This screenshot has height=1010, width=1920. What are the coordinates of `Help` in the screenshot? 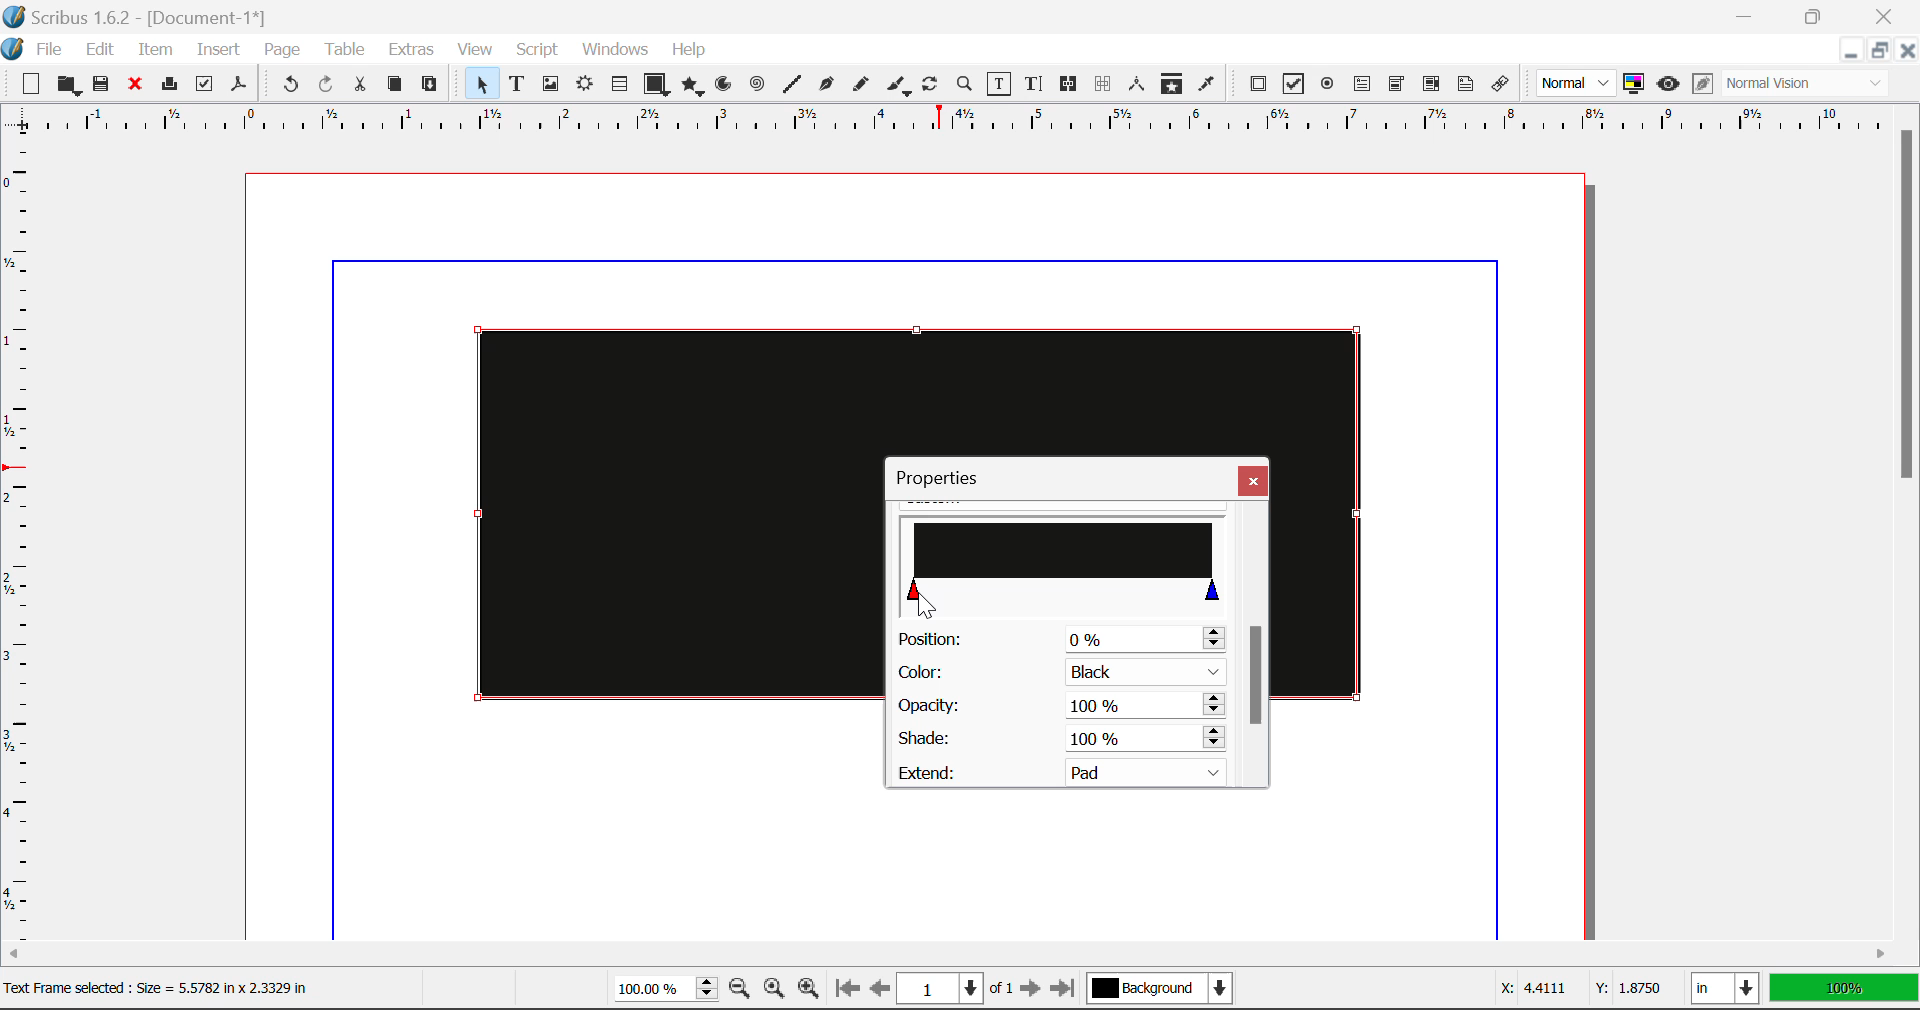 It's located at (689, 50).